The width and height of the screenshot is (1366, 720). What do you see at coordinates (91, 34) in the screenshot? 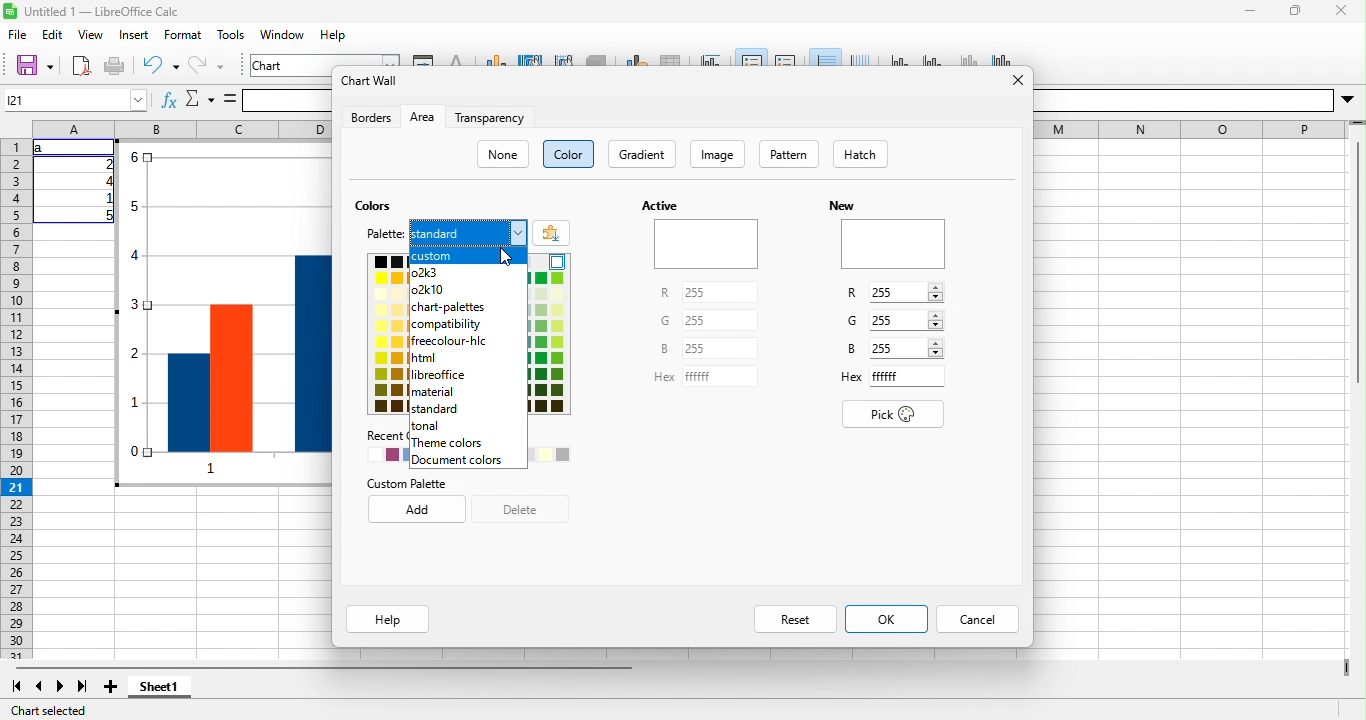
I see `view` at bounding box center [91, 34].